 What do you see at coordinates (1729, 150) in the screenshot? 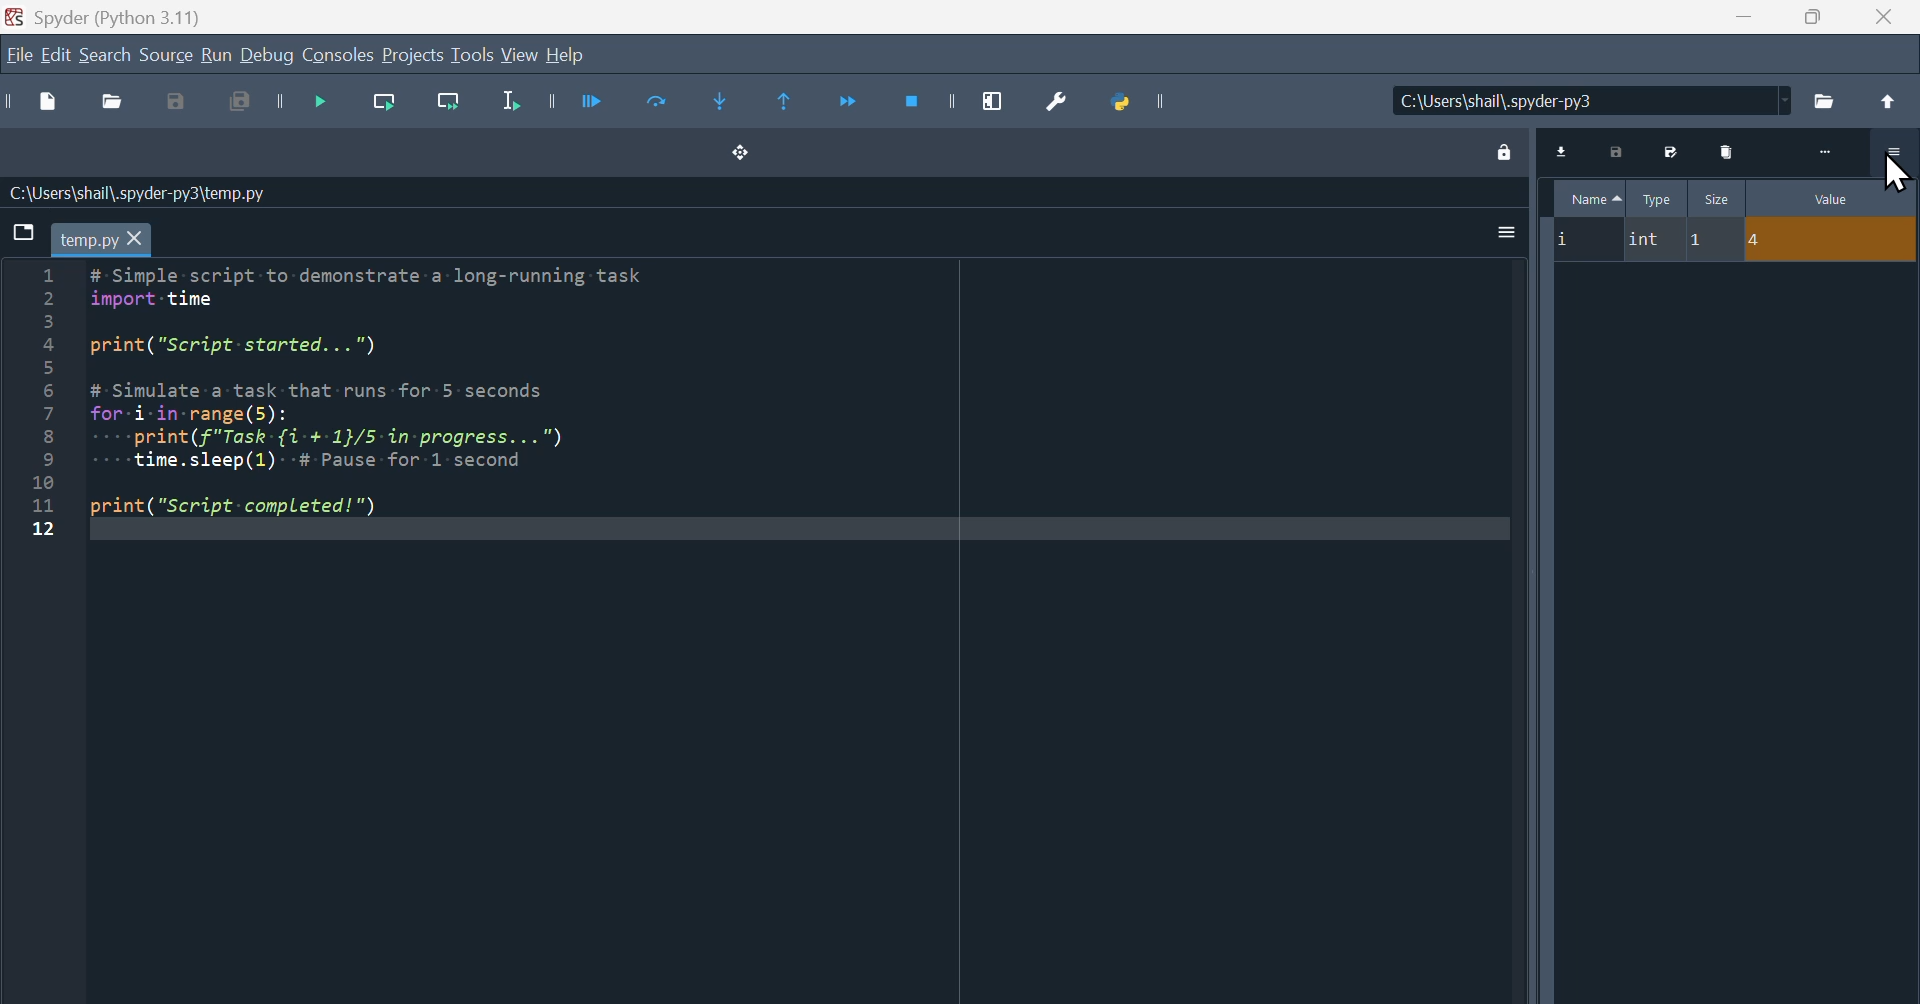
I see `Delete` at bounding box center [1729, 150].